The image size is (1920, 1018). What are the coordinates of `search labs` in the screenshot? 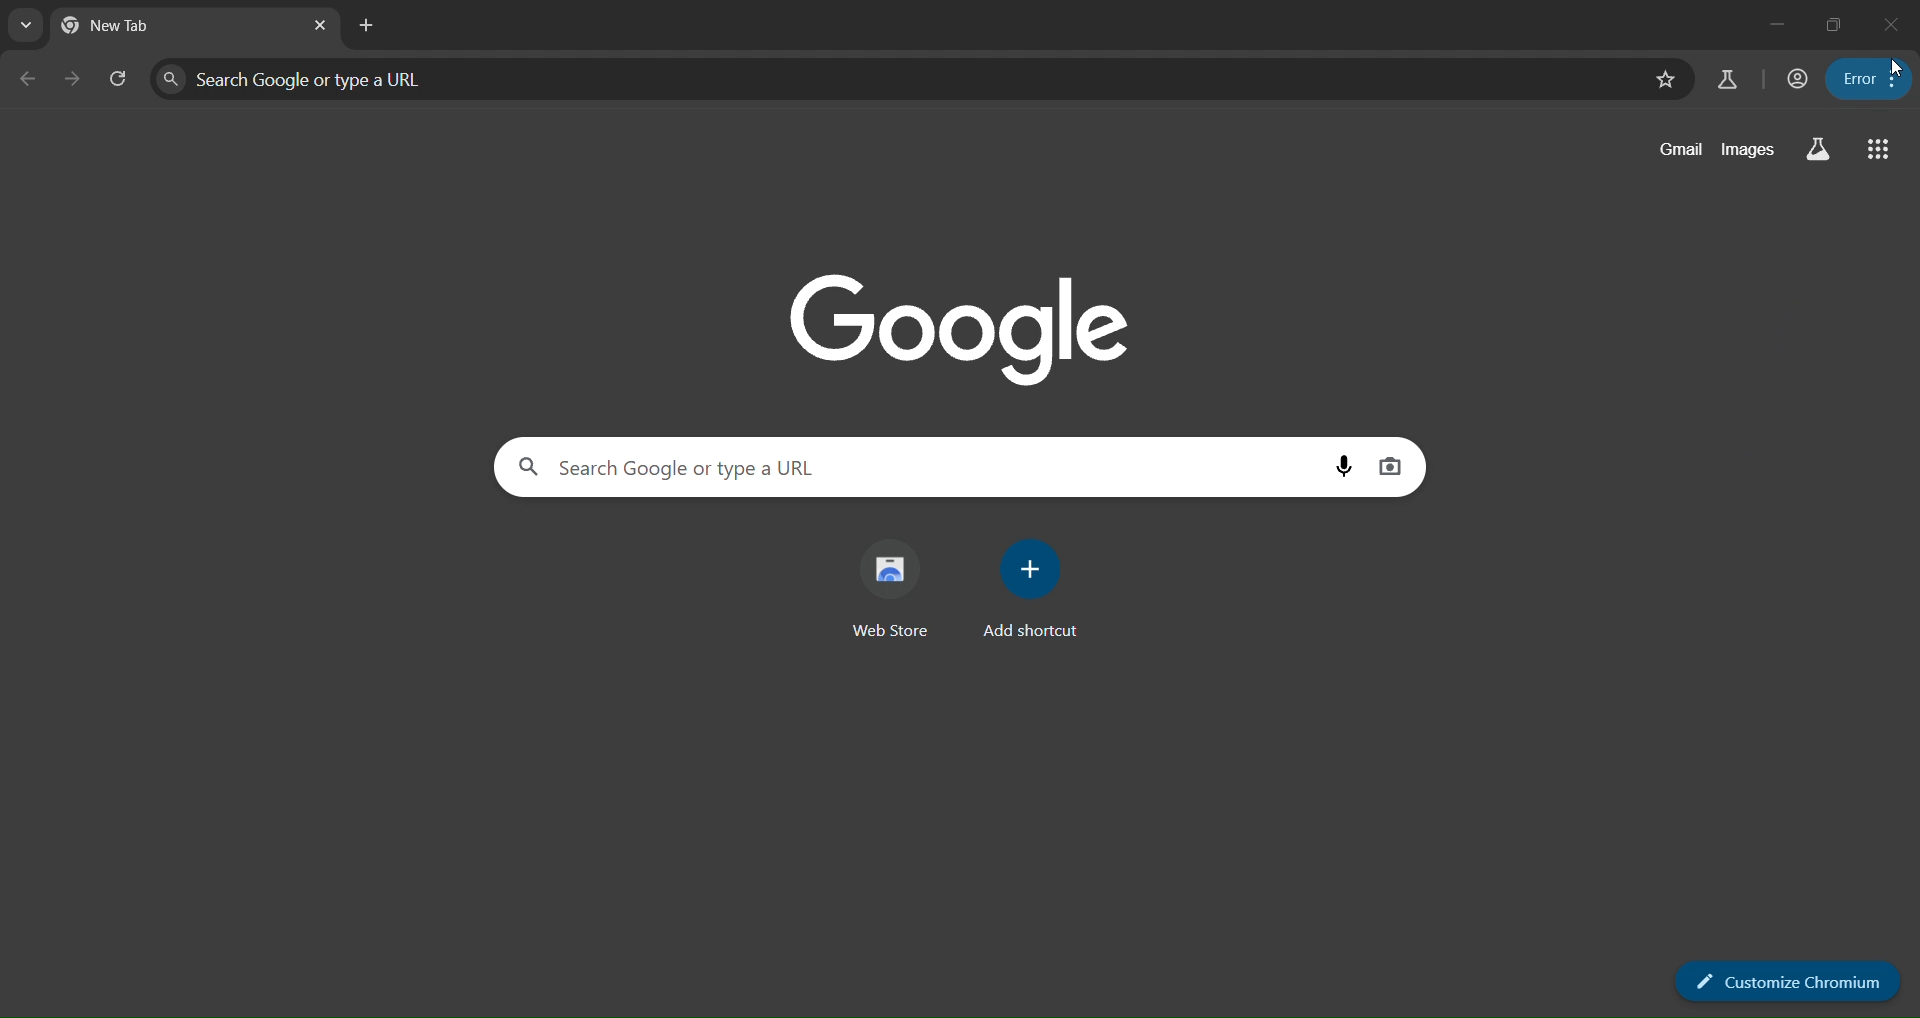 It's located at (1816, 149).